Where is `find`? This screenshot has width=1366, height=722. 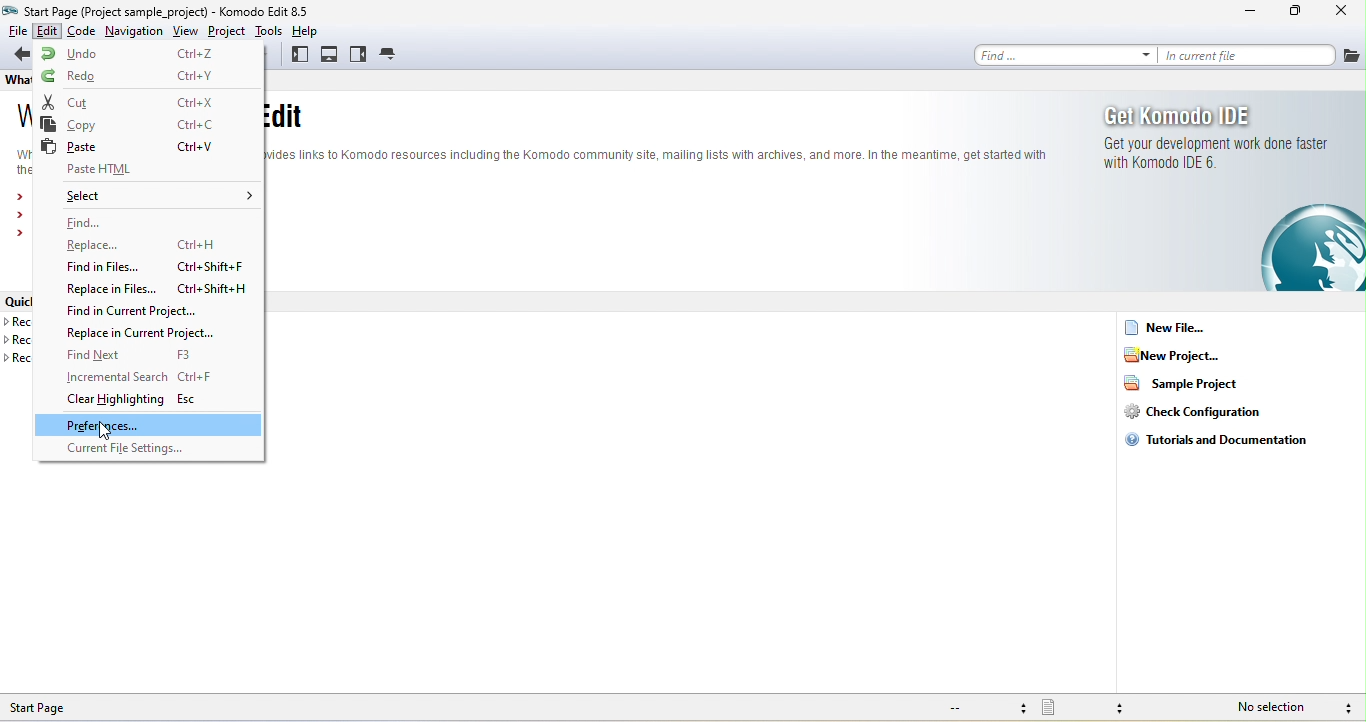 find is located at coordinates (120, 223).